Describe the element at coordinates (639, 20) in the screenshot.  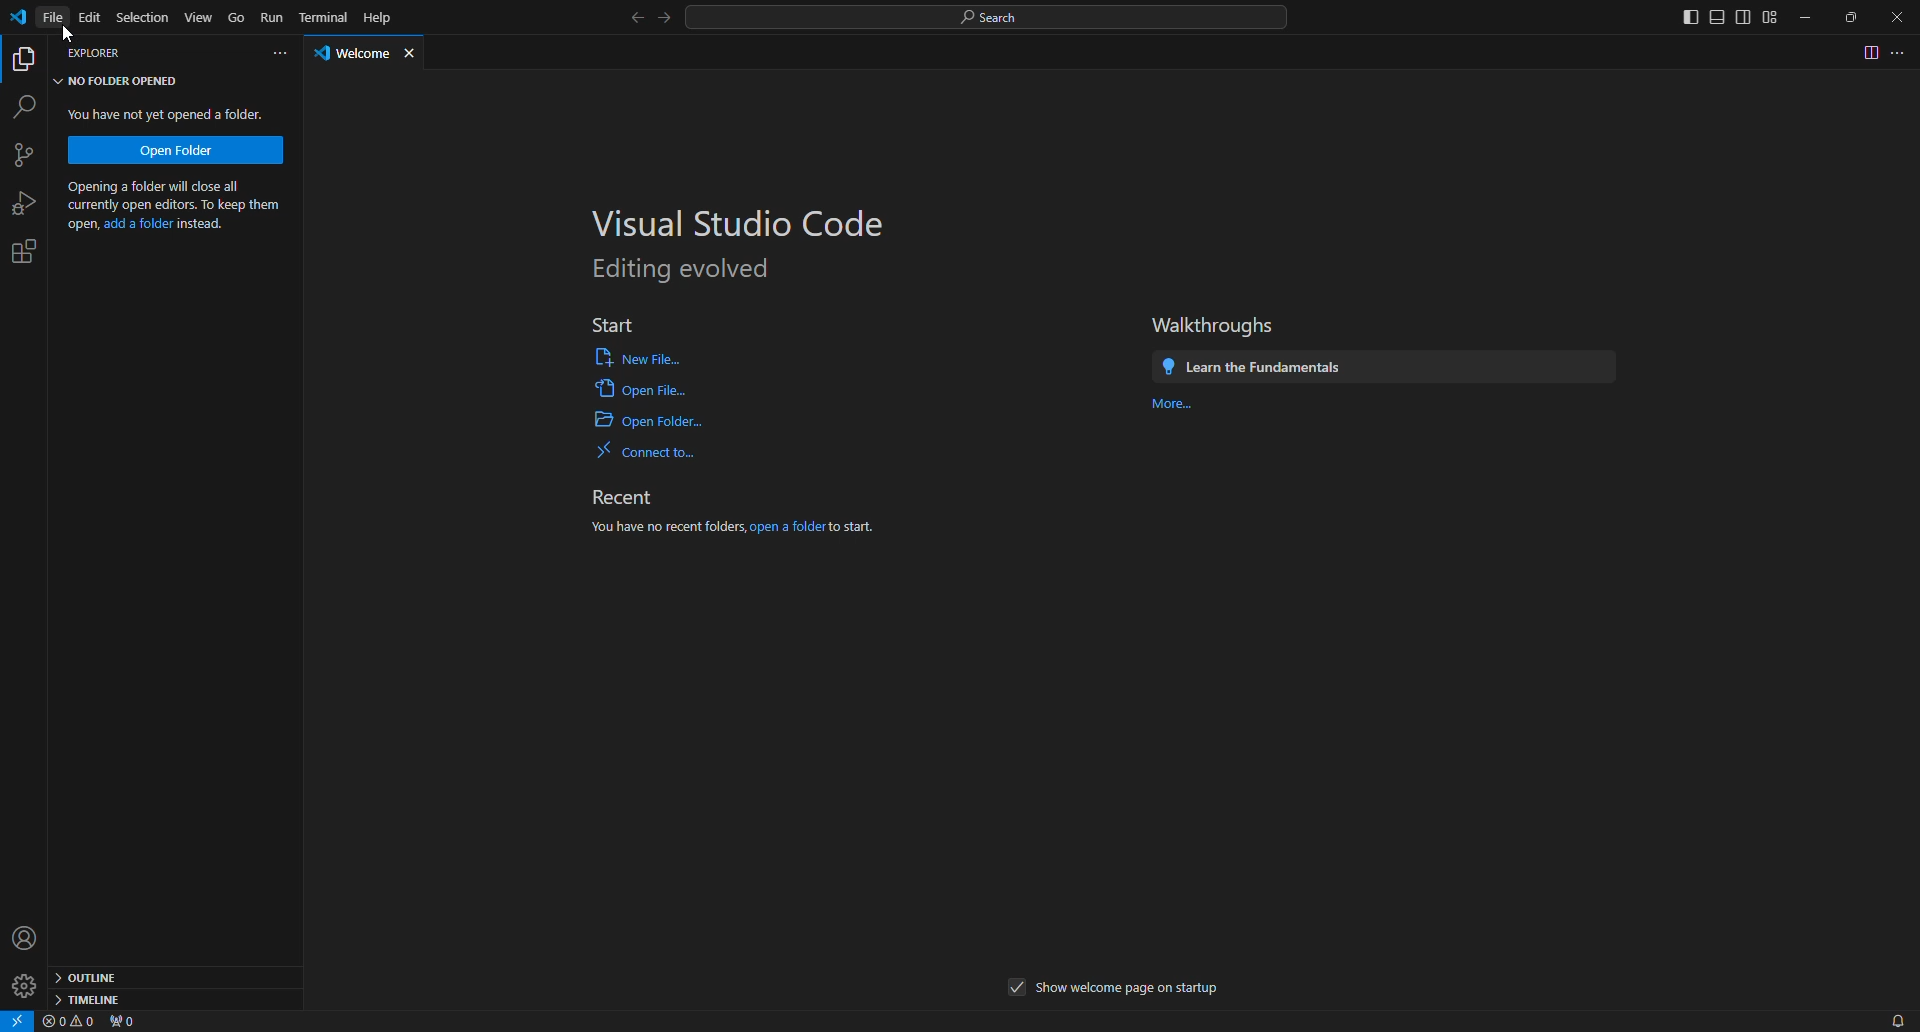
I see `go back` at that location.